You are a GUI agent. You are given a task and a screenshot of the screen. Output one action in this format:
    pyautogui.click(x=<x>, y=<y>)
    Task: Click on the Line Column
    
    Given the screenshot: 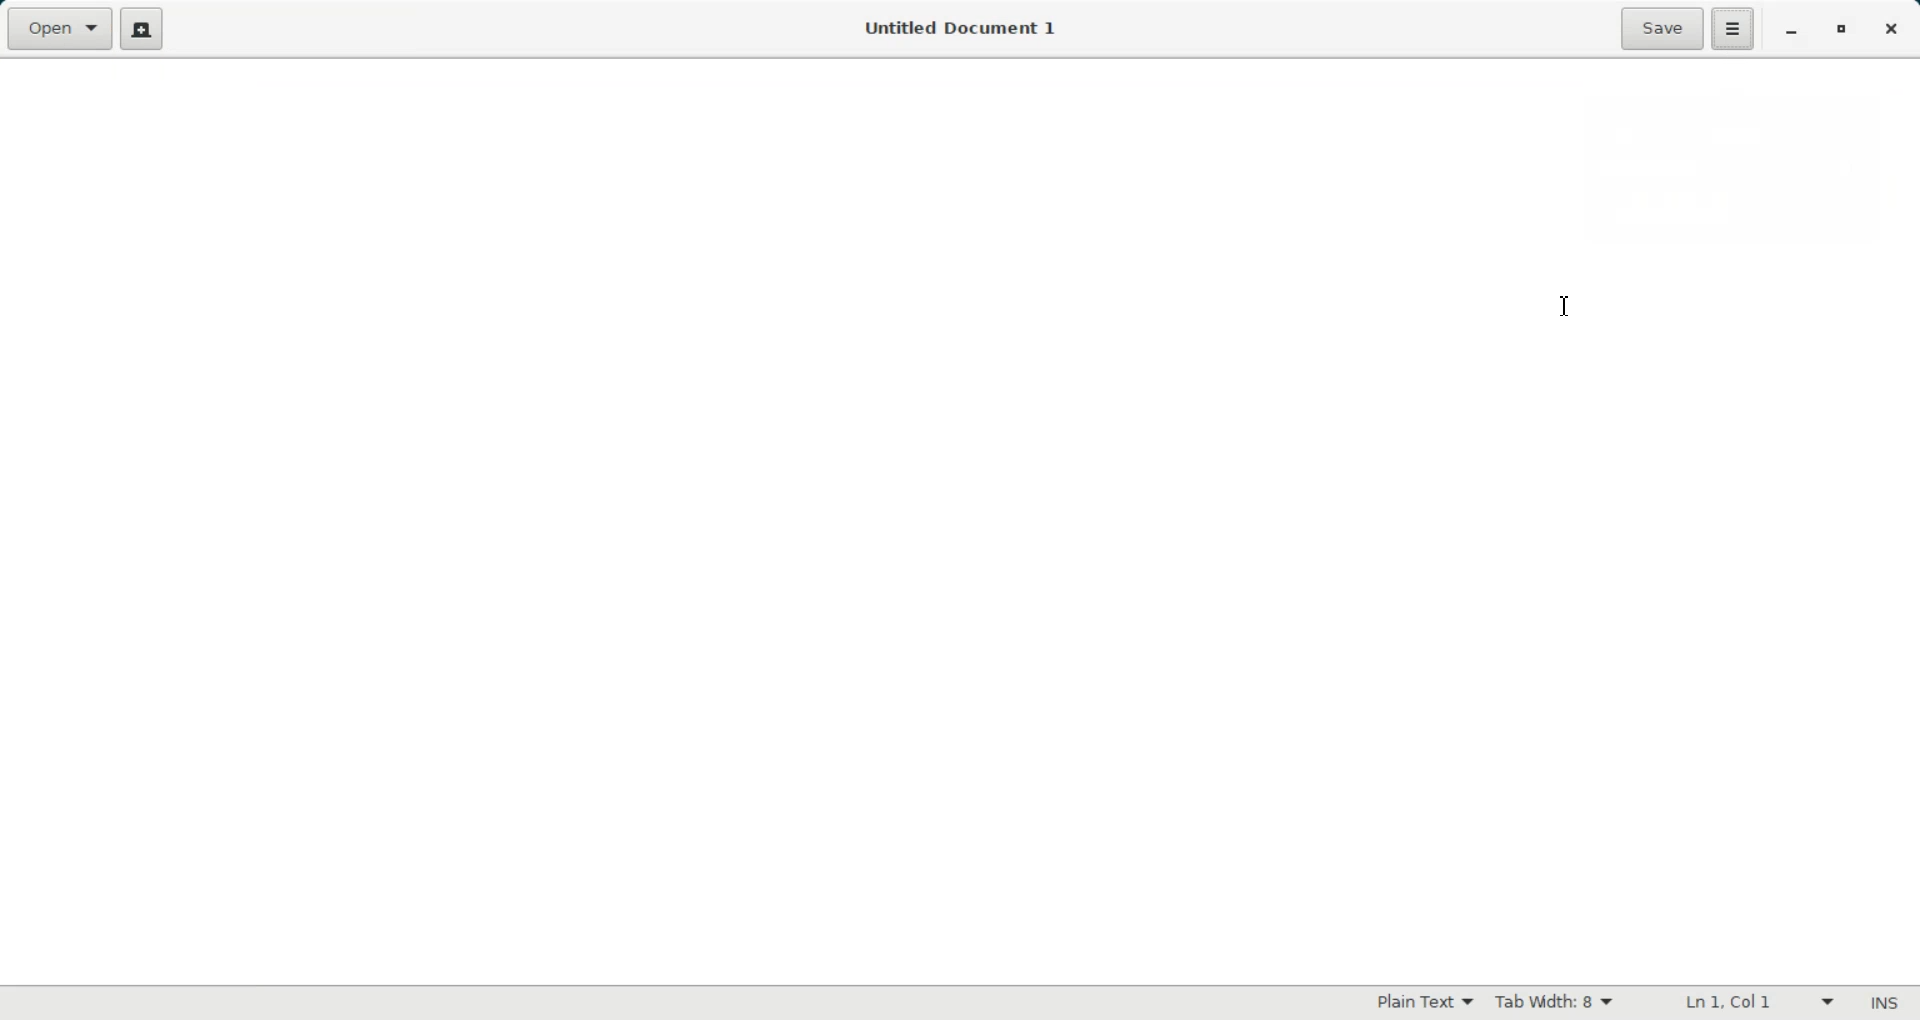 What is the action you would take?
    pyautogui.click(x=1746, y=1001)
    